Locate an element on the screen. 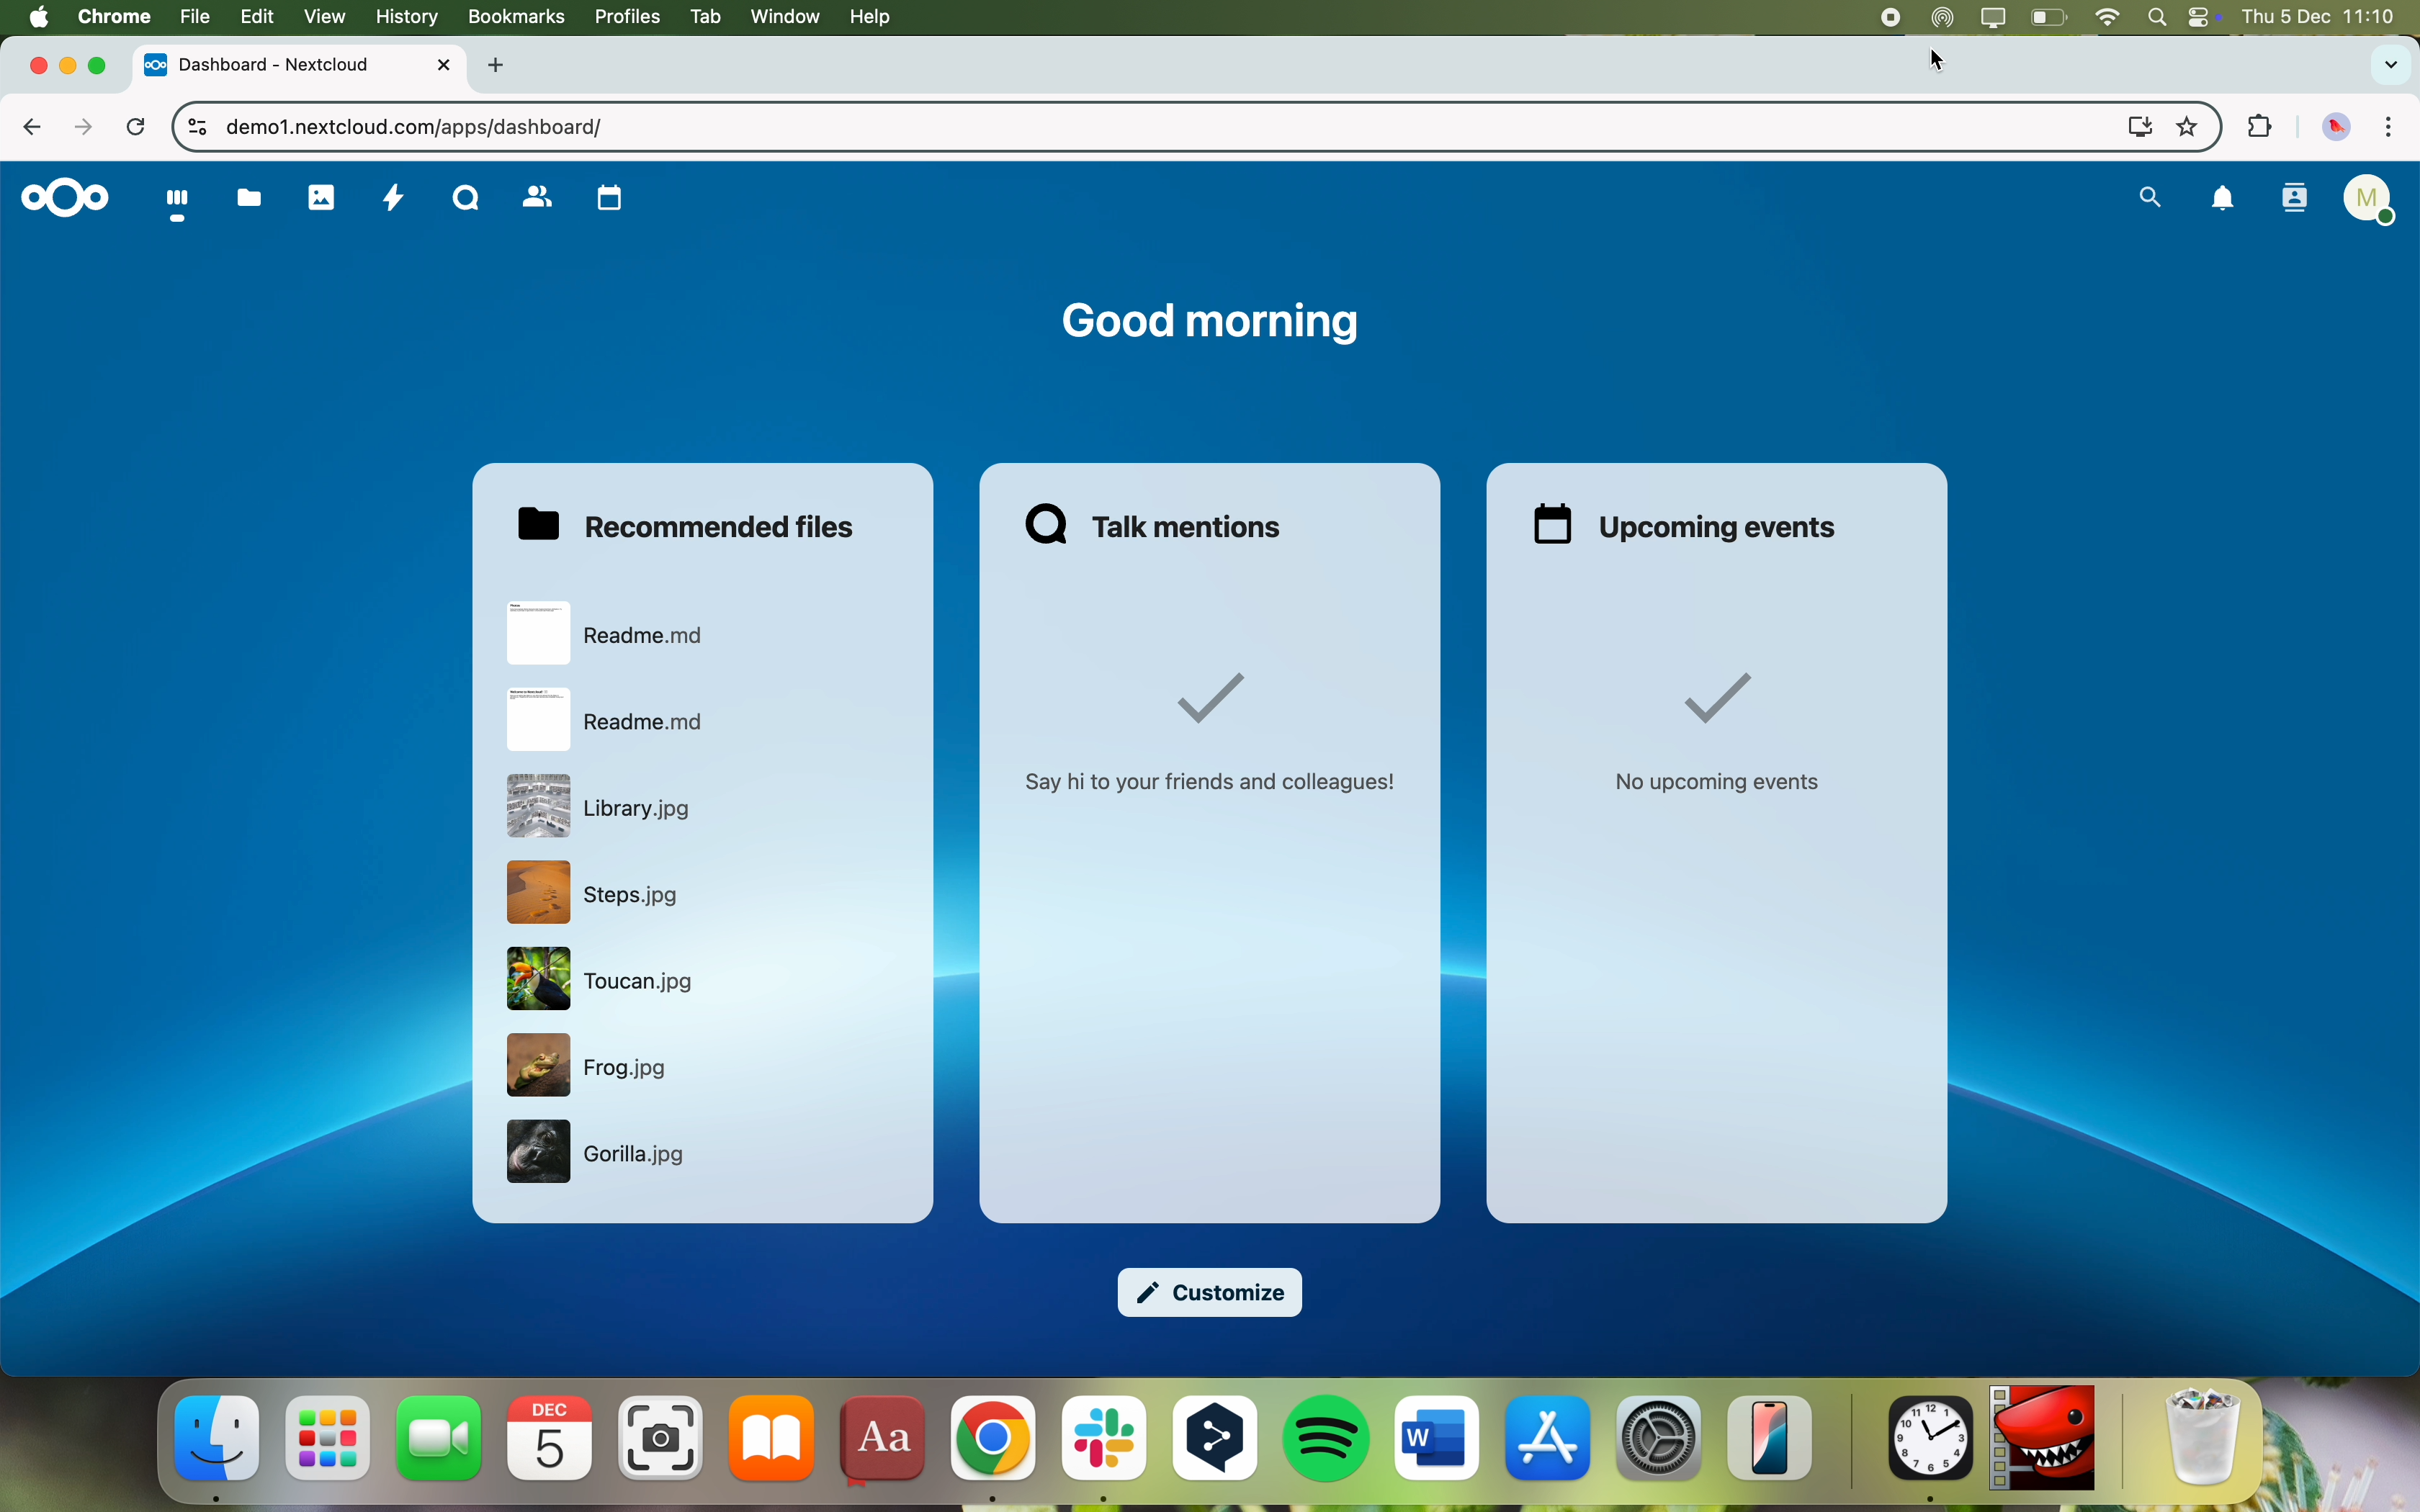  search is located at coordinates (2145, 198).